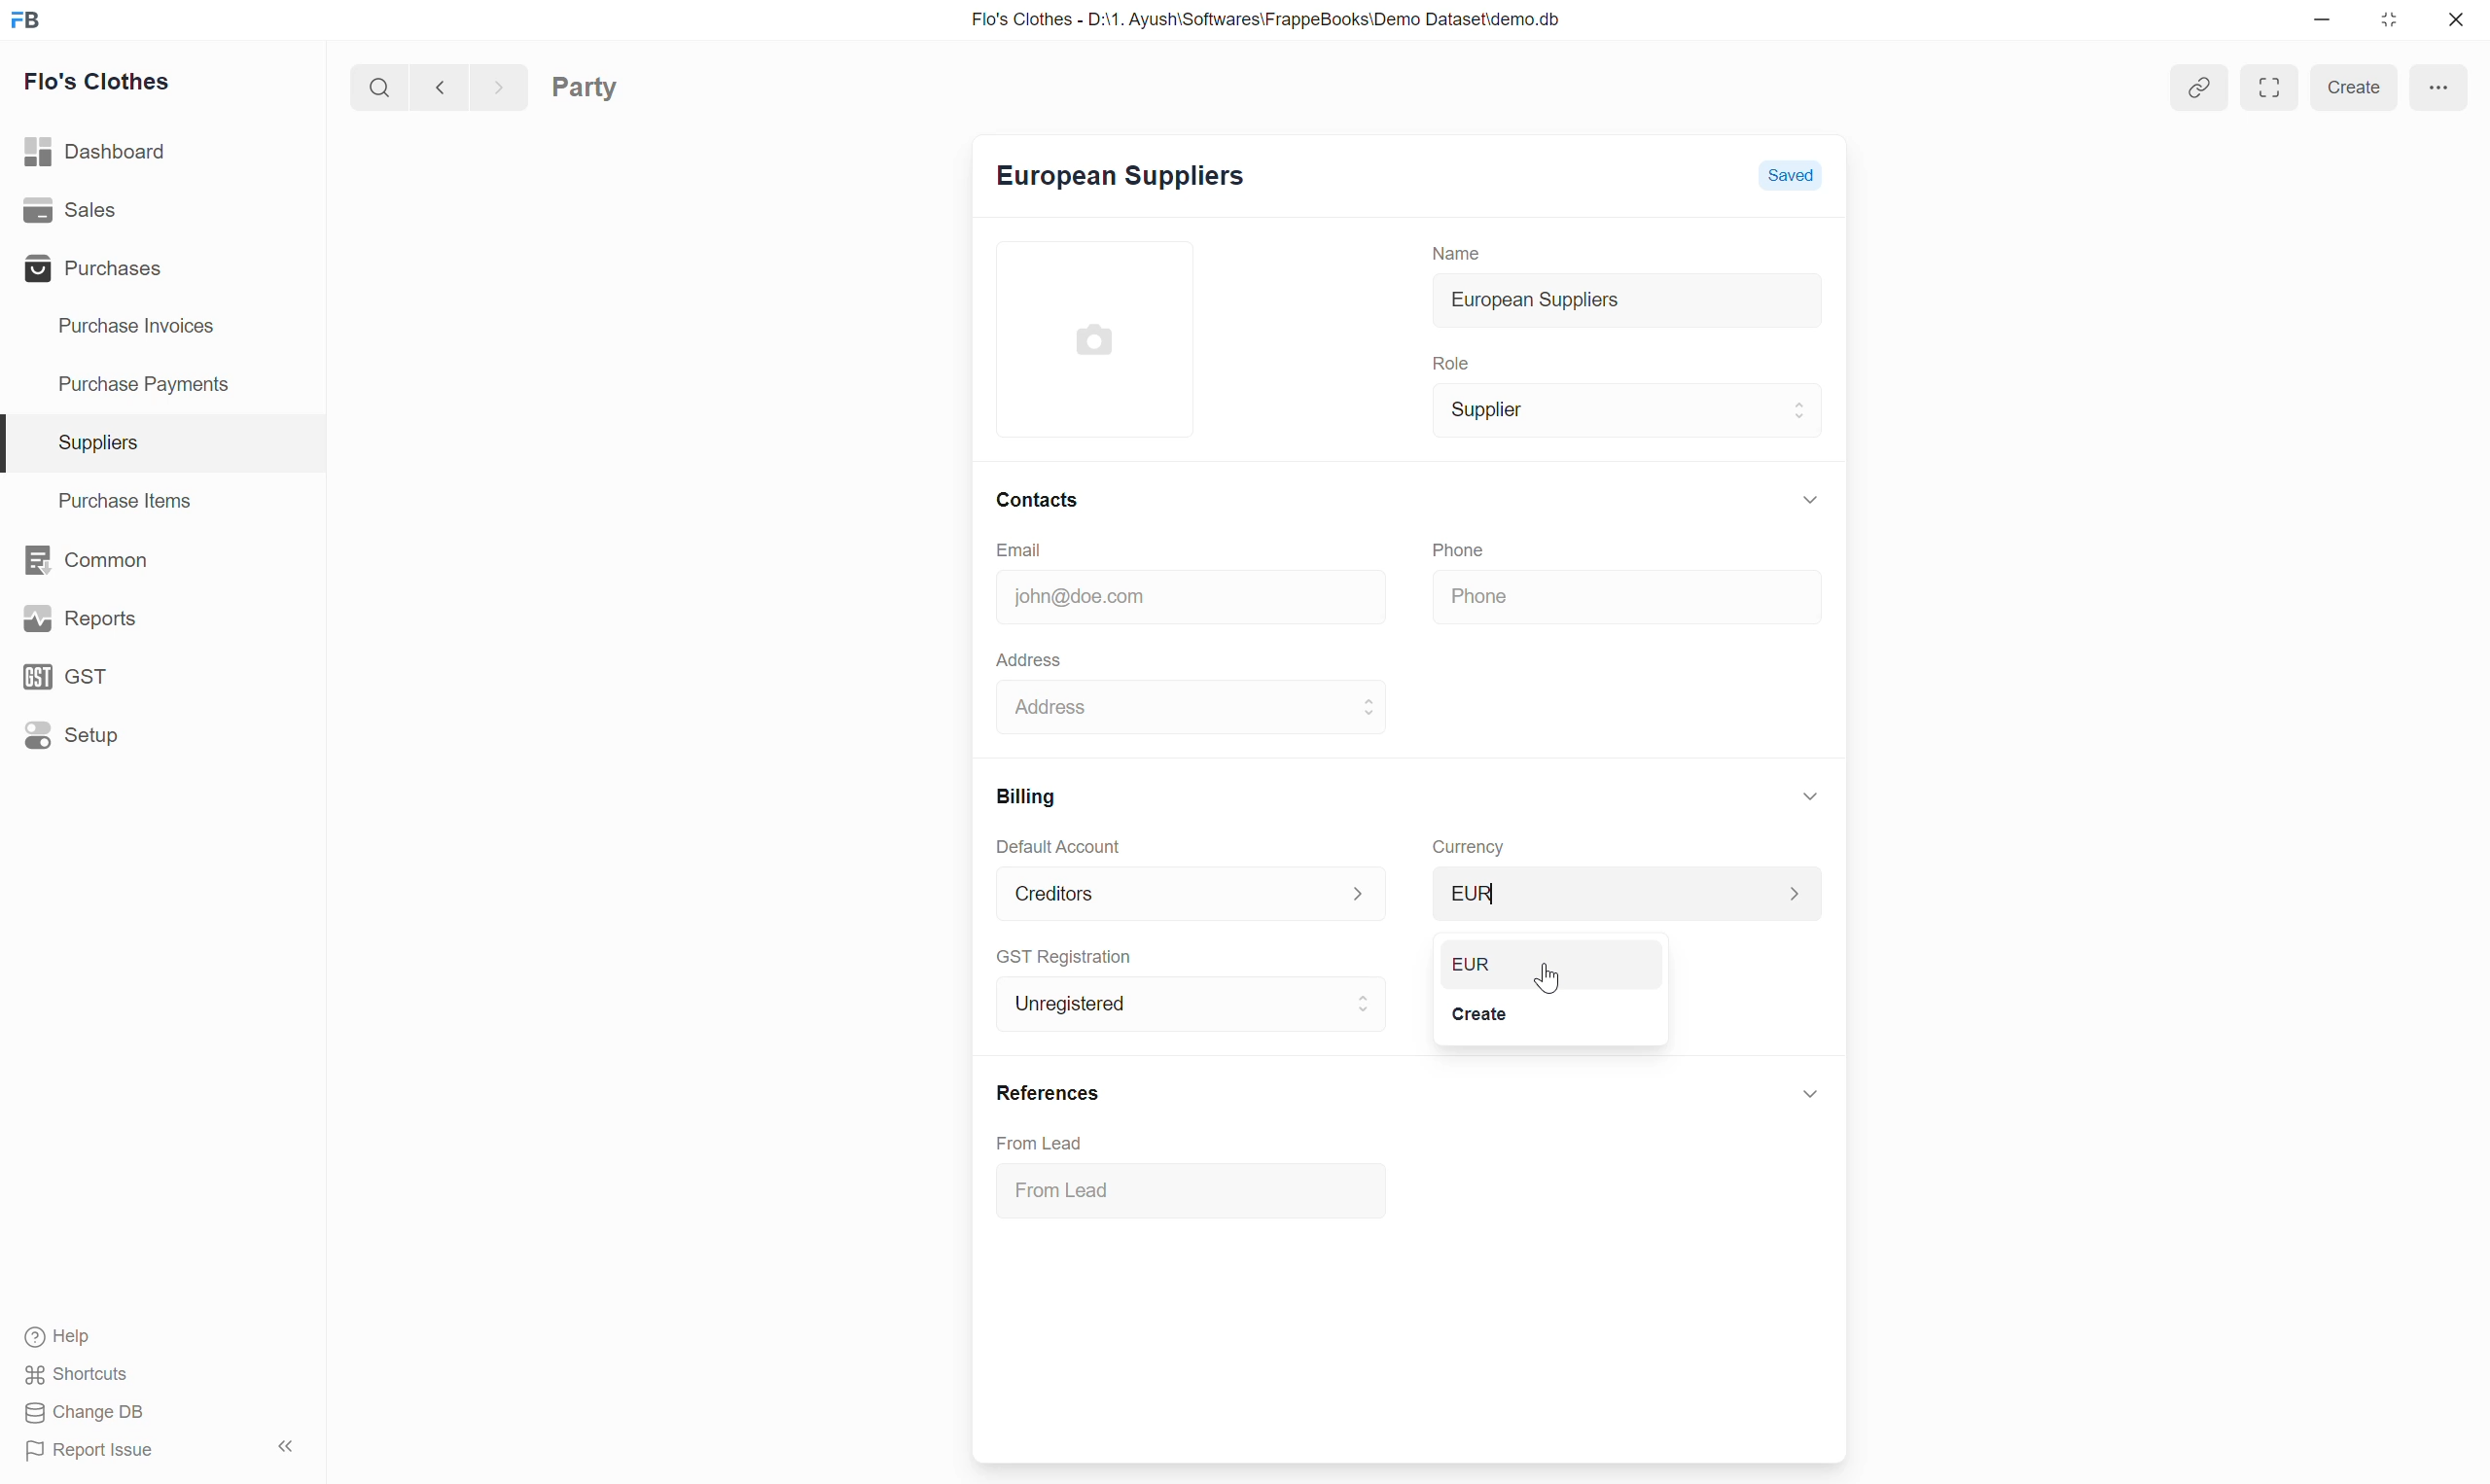 The image size is (2490, 1484). What do you see at coordinates (69, 209) in the screenshot?
I see `sales` at bounding box center [69, 209].